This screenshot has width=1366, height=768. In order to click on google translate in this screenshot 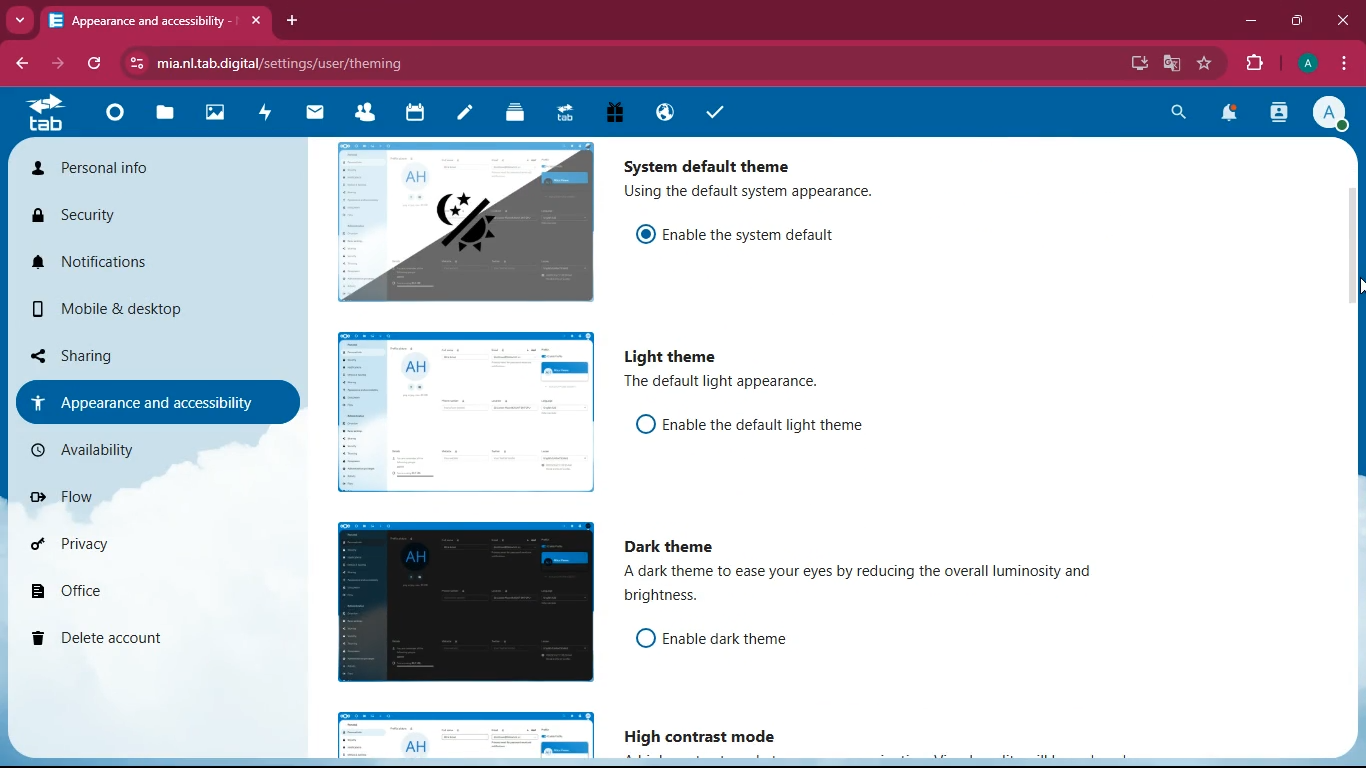, I will do `click(1176, 64)`.